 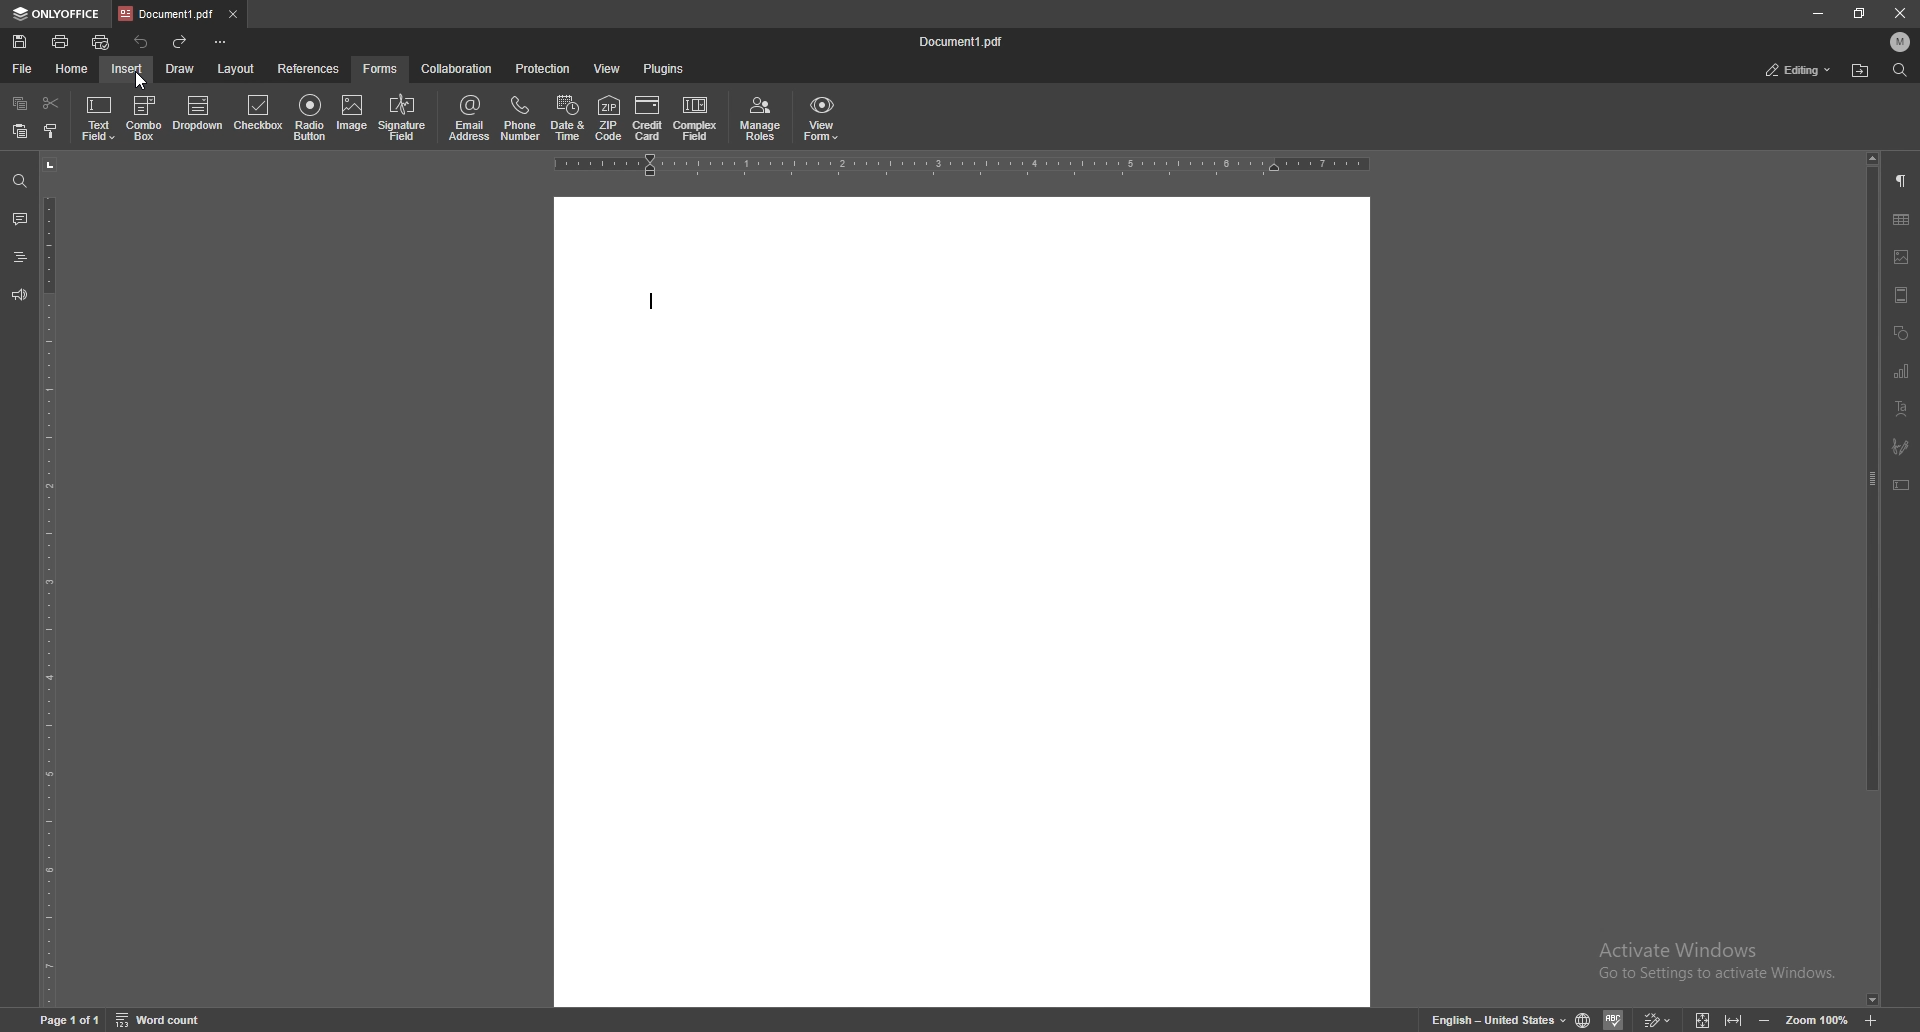 What do you see at coordinates (1765, 1019) in the screenshot?
I see `zoom out` at bounding box center [1765, 1019].